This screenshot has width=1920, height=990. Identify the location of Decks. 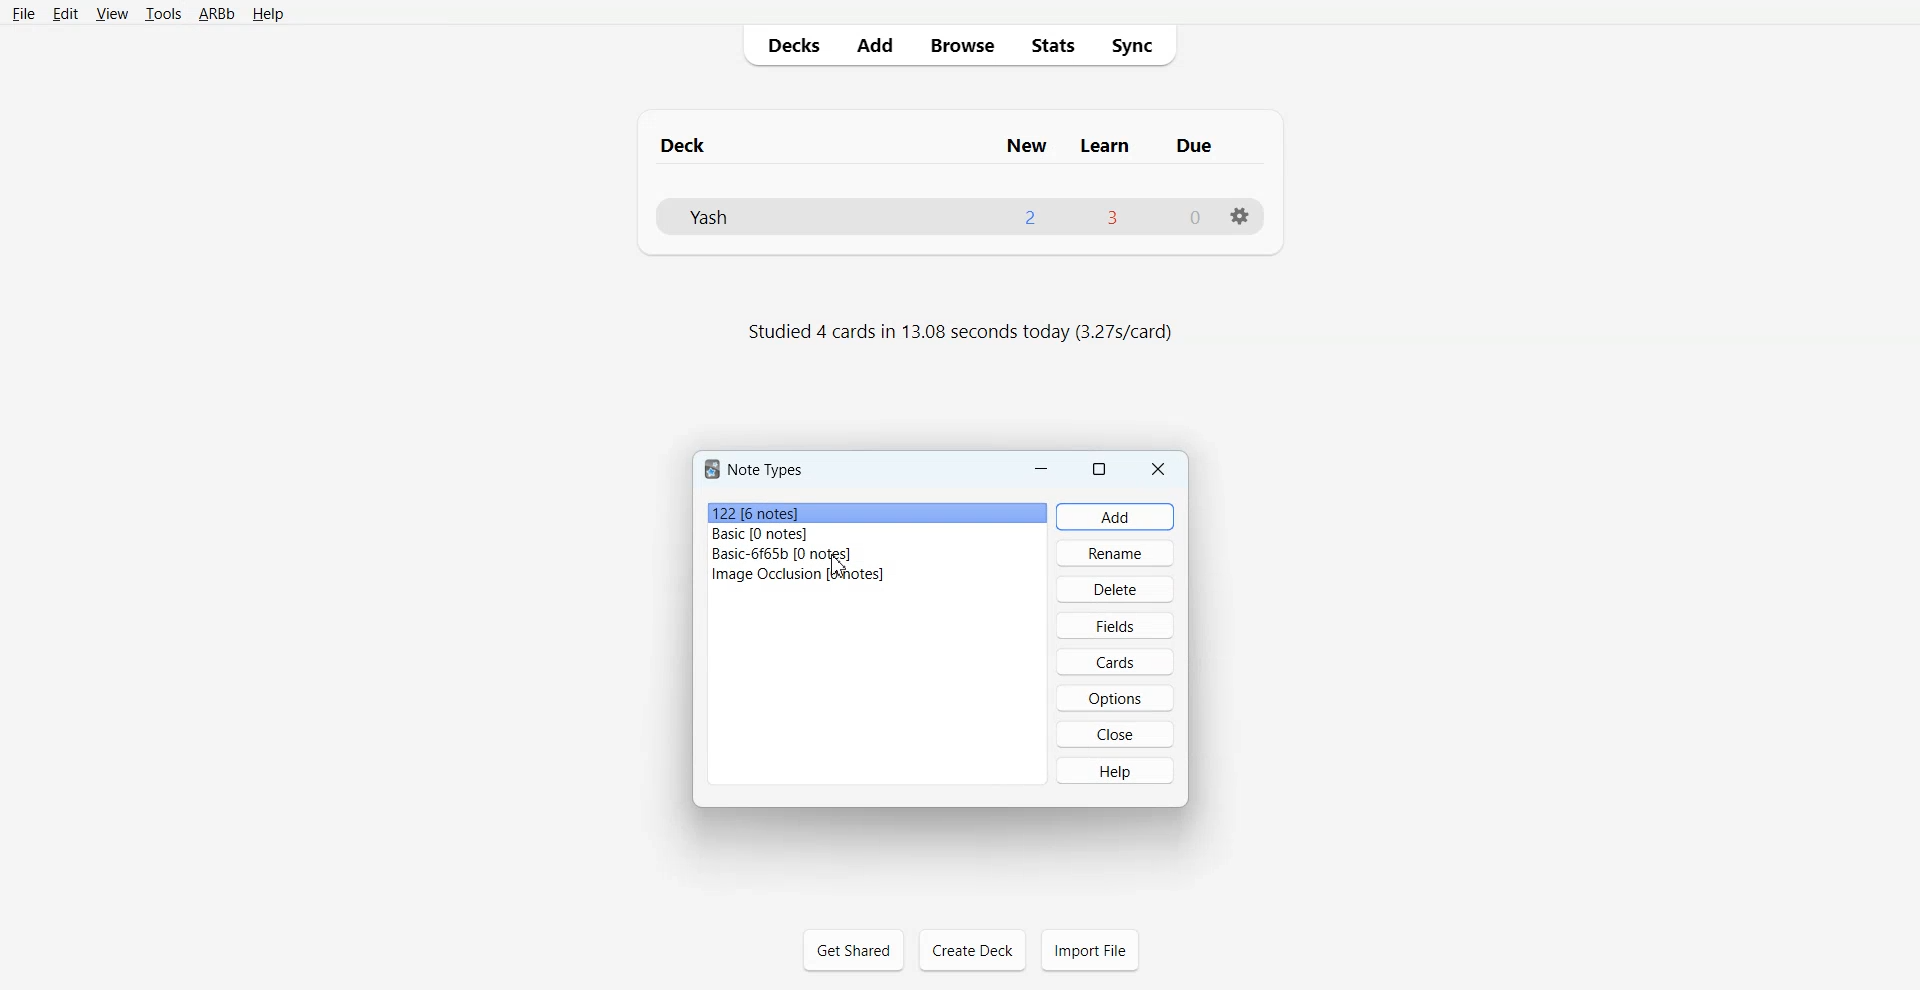
(789, 45).